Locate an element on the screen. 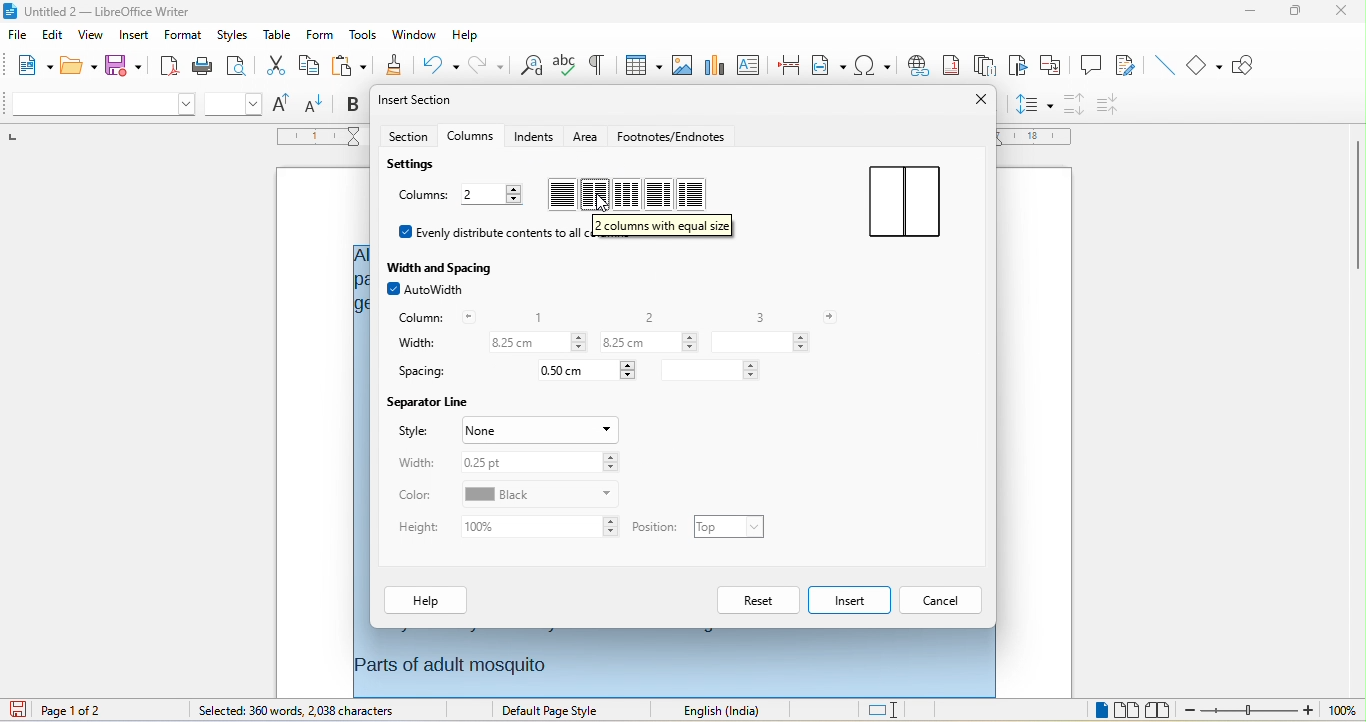 The height and width of the screenshot is (722, 1366). column 2 width is located at coordinates (650, 342).